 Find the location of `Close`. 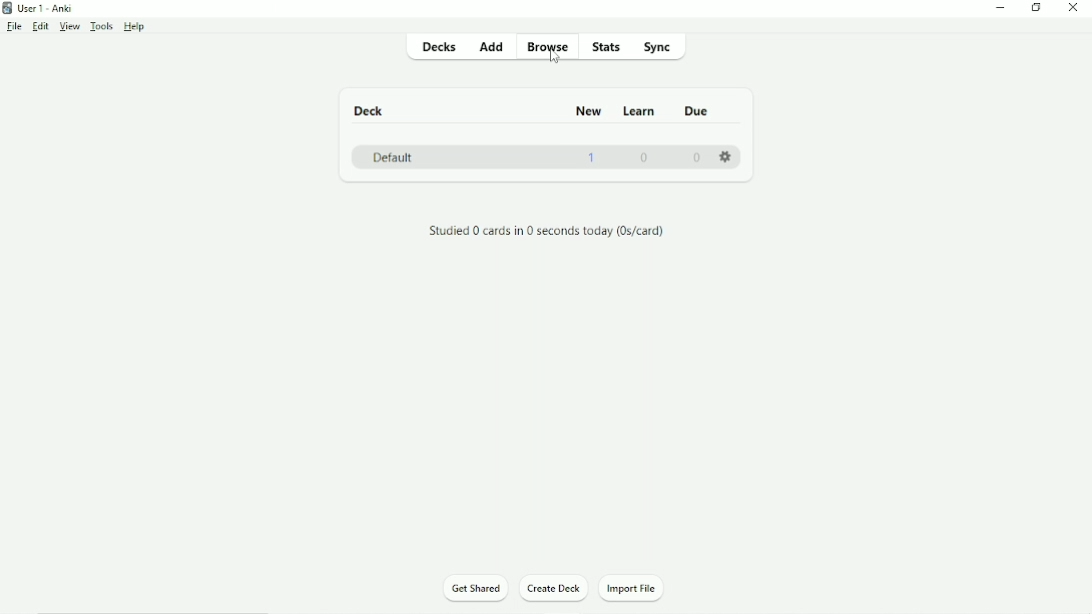

Close is located at coordinates (1073, 8).